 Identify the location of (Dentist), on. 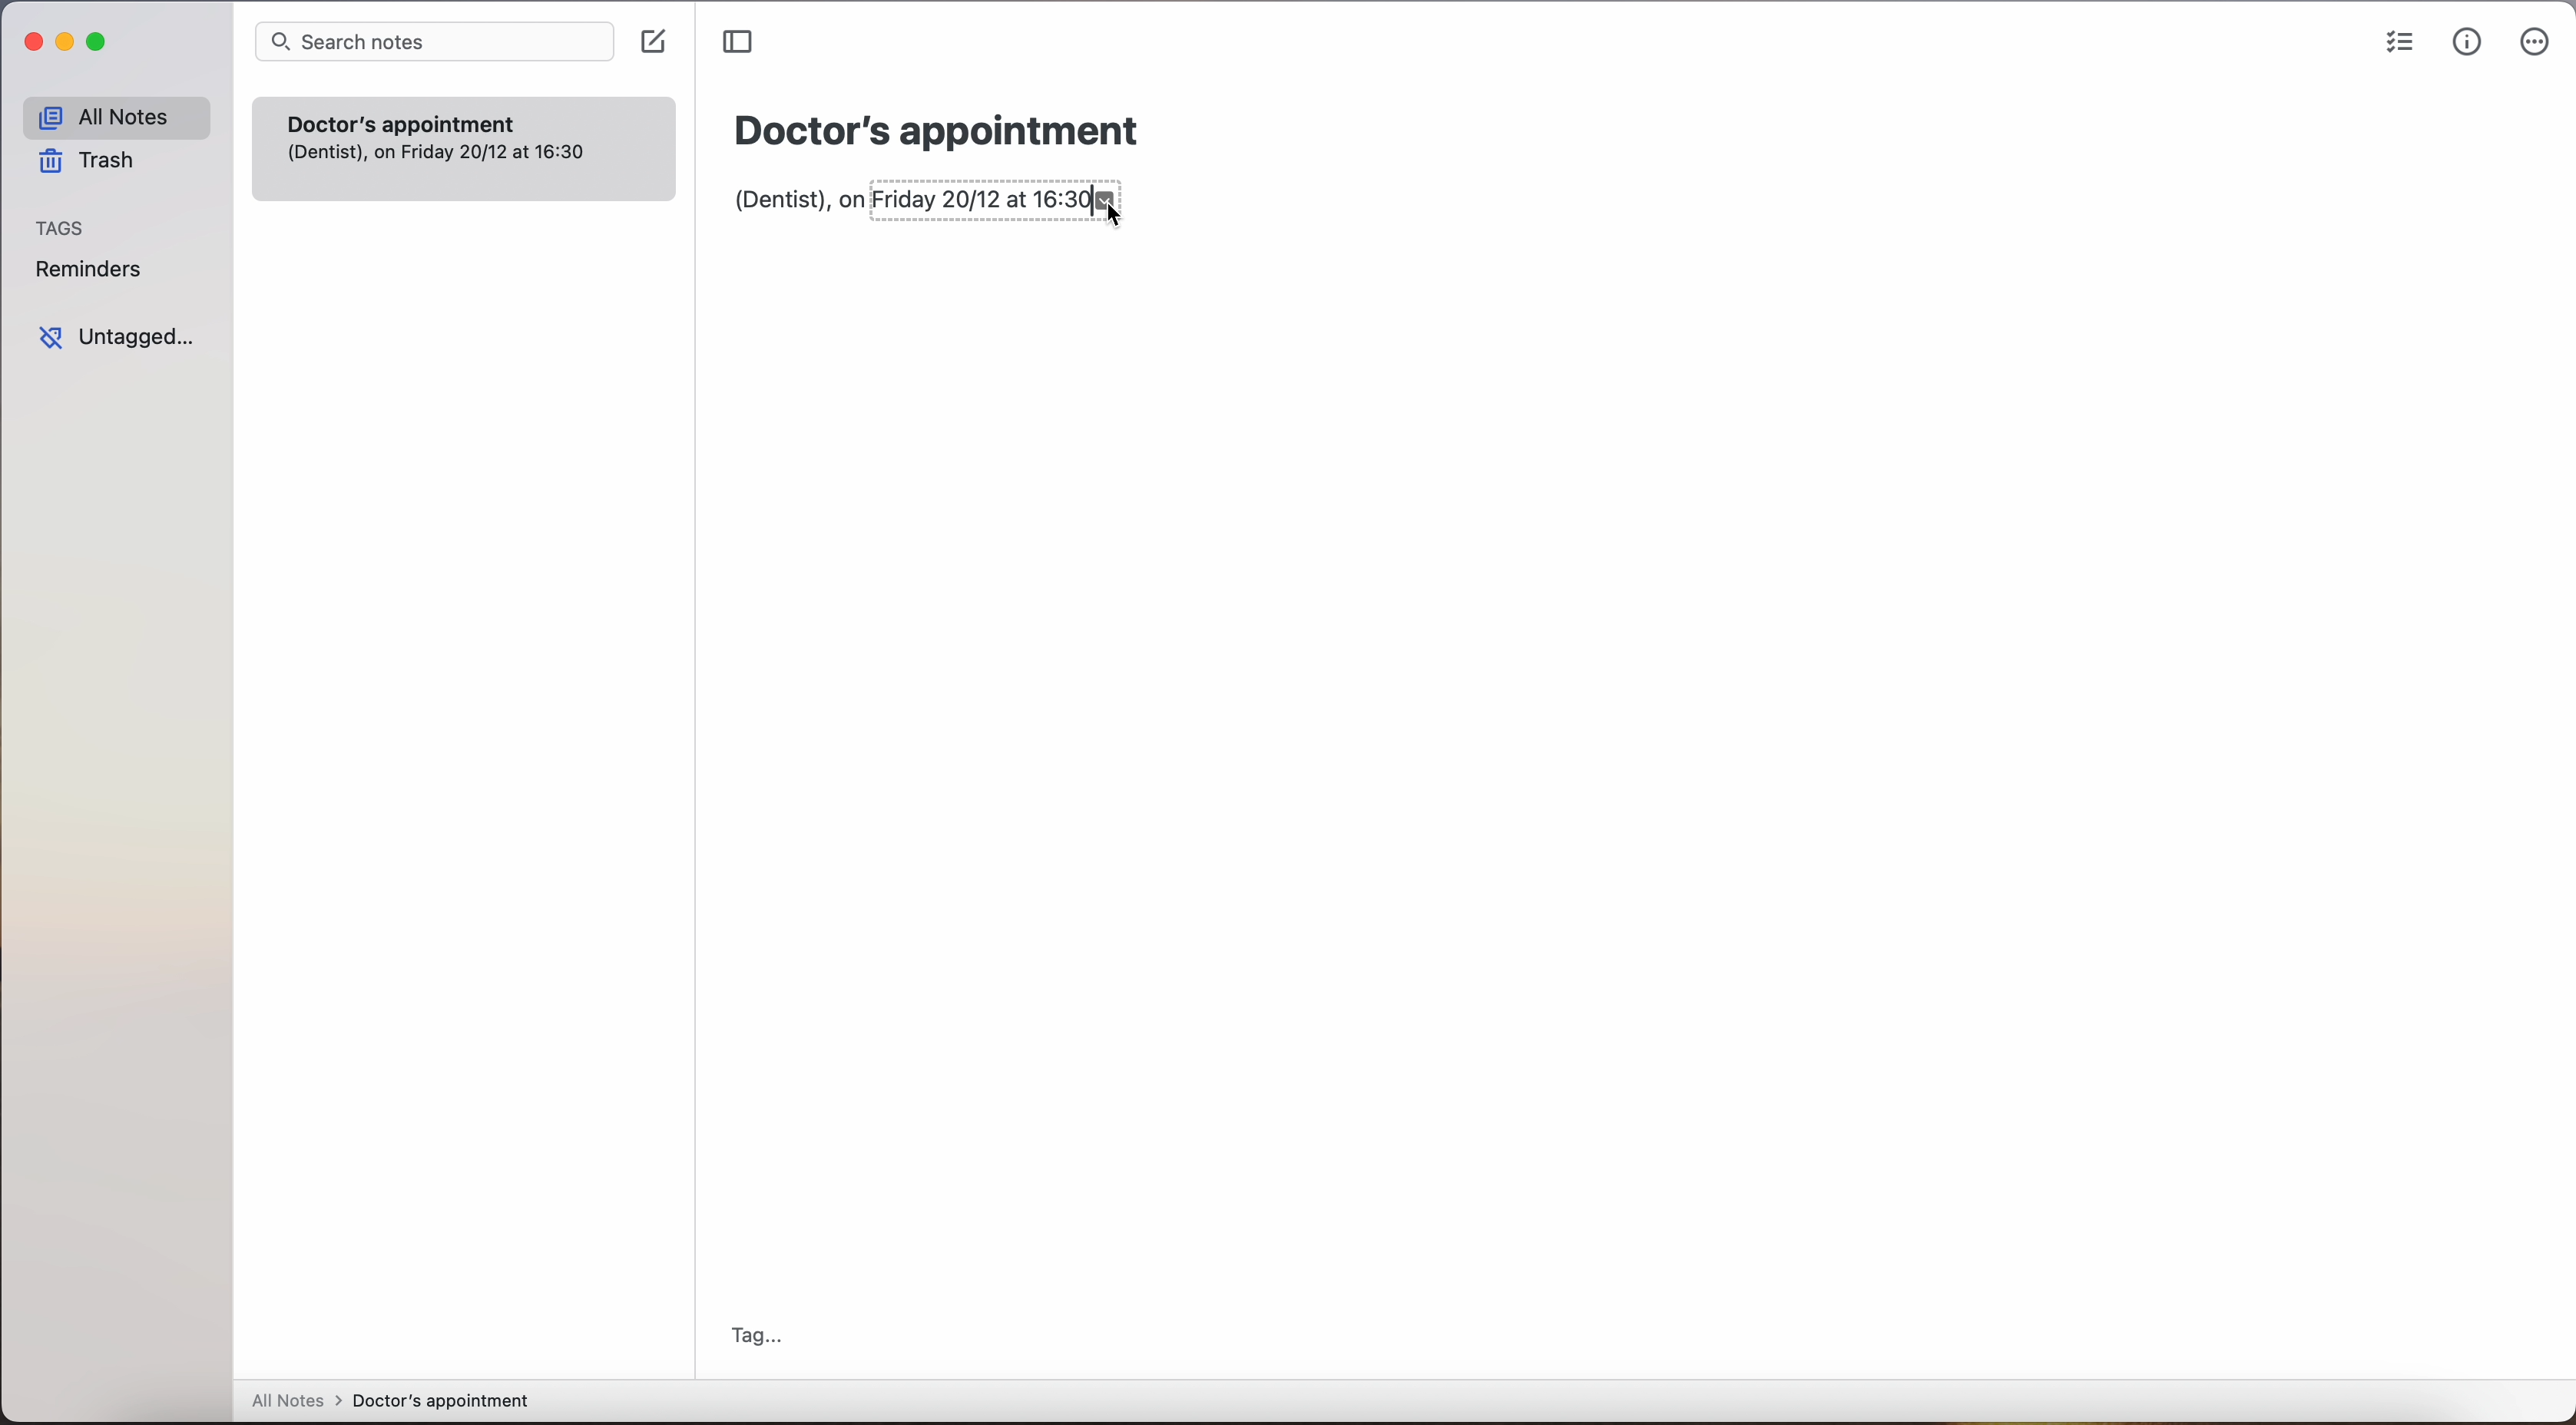
(785, 205).